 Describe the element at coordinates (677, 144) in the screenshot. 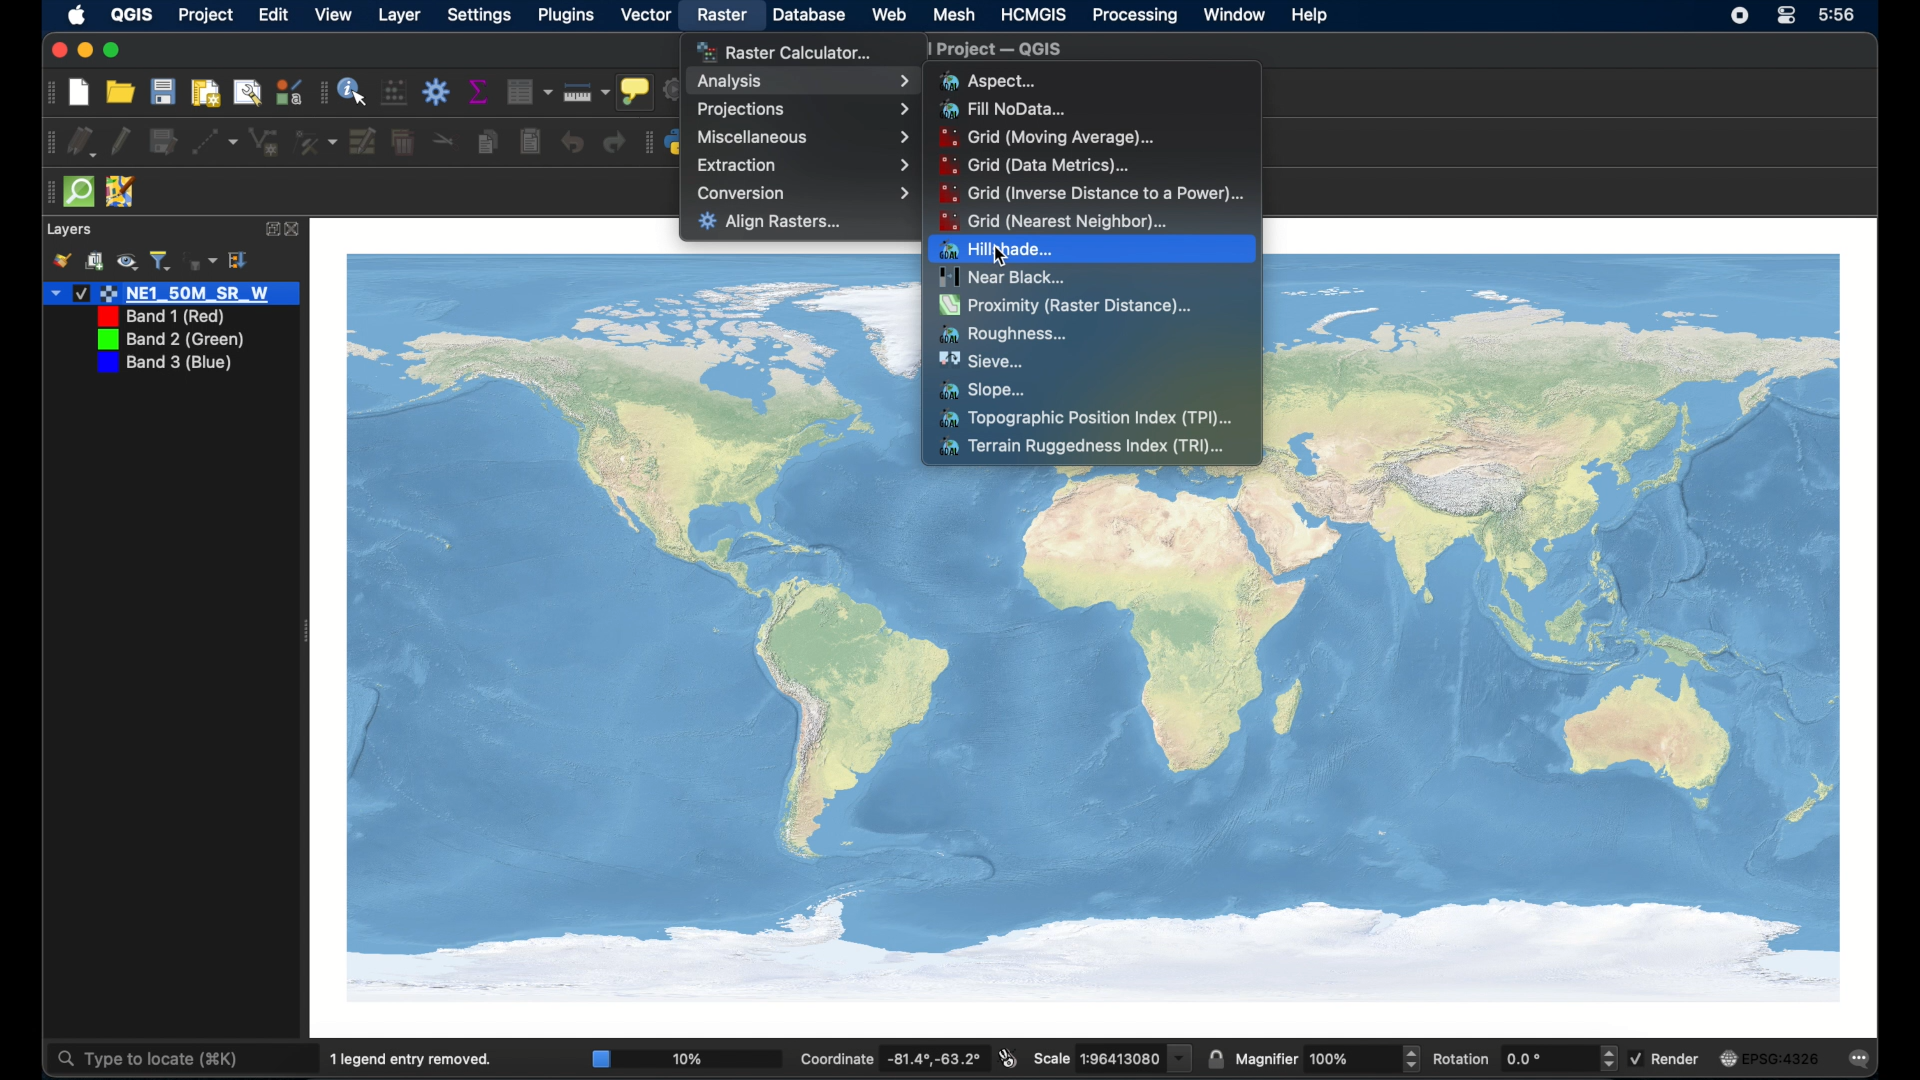

I see `python console` at that location.